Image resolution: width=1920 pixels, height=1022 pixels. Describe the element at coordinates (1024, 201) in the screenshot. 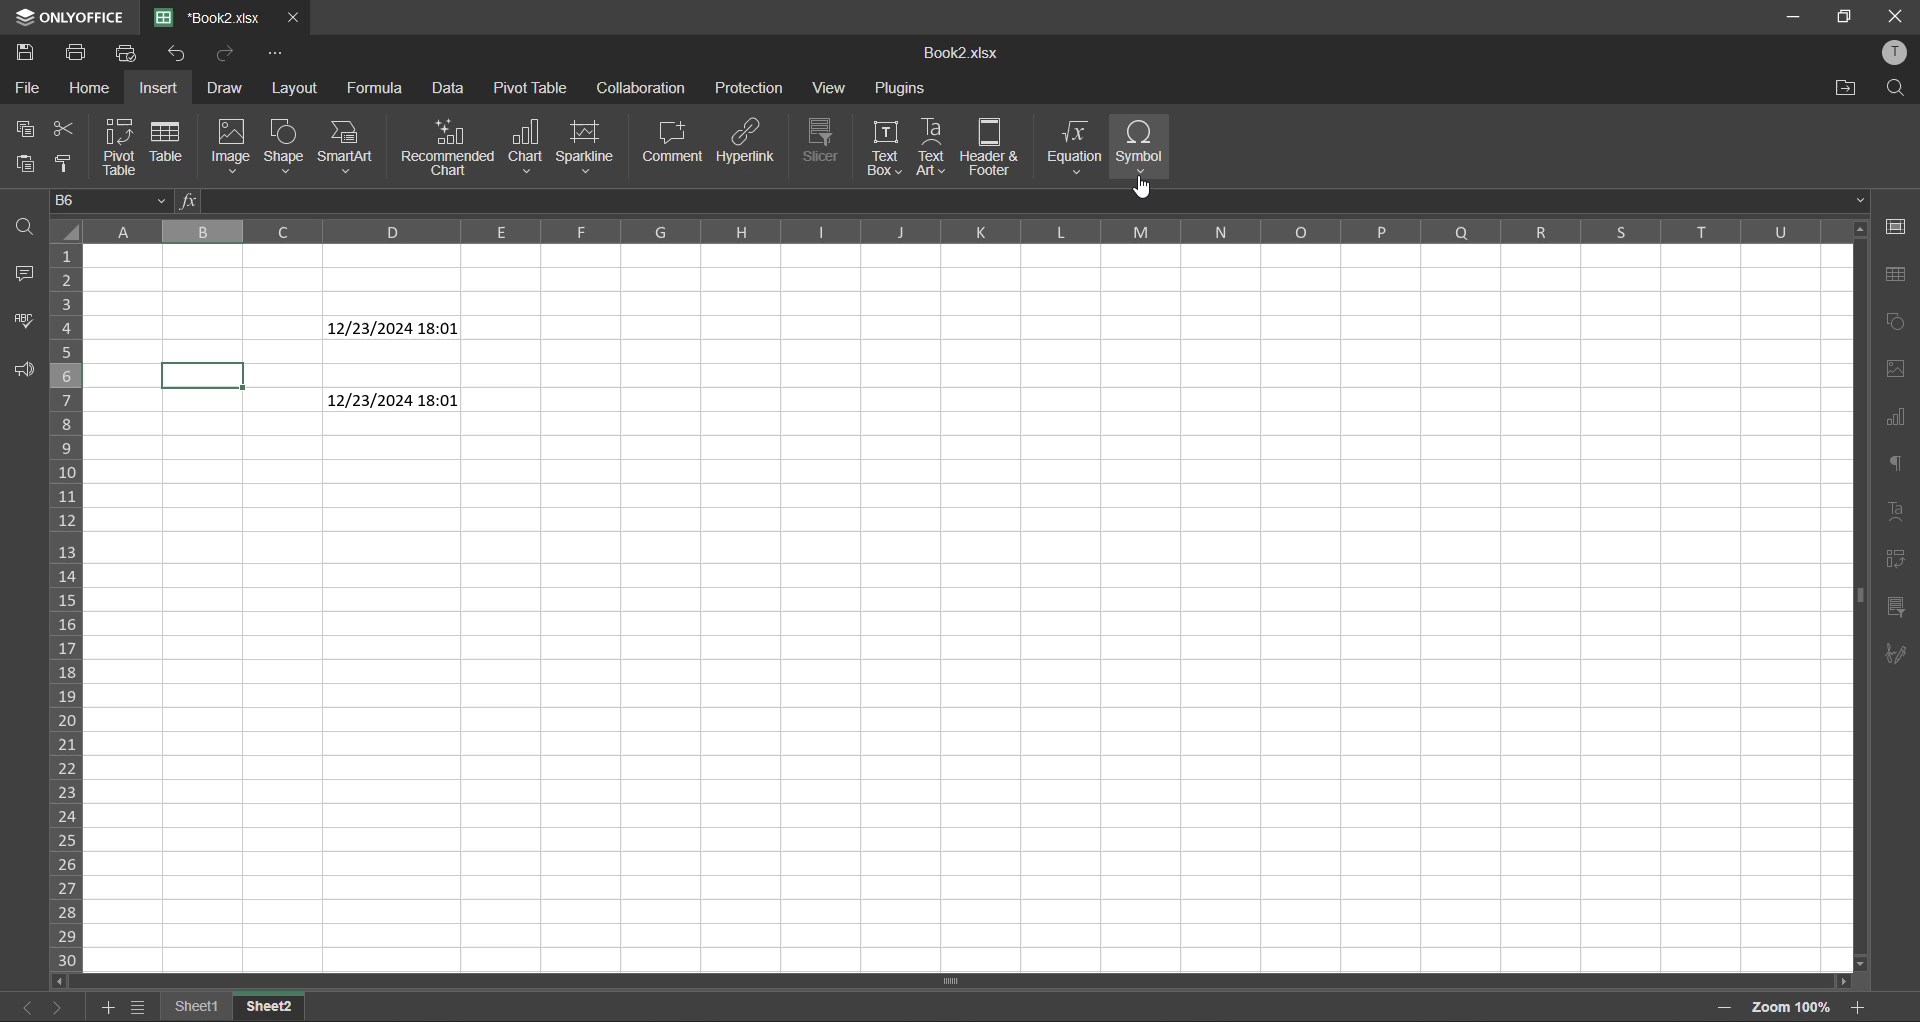

I see `formula bar` at that location.